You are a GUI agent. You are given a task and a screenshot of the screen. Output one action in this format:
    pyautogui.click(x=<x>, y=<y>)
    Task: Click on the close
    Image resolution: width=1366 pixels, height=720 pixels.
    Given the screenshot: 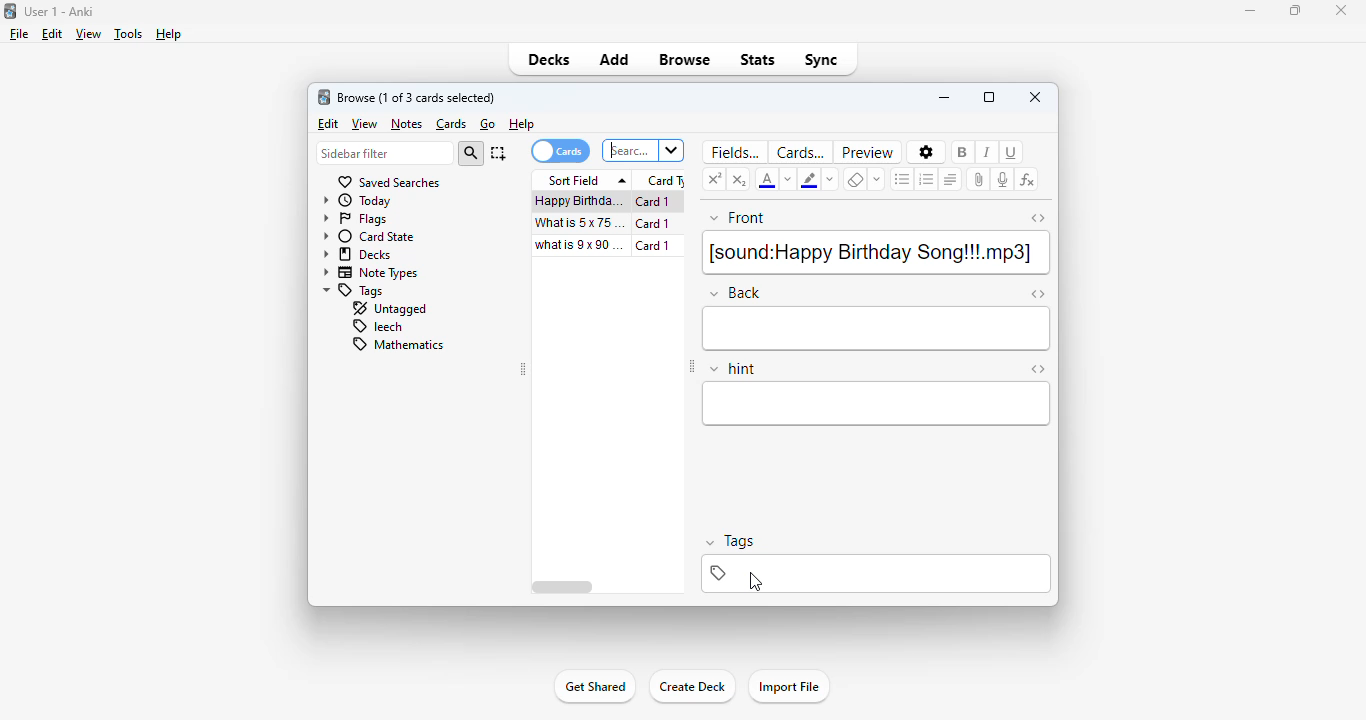 What is the action you would take?
    pyautogui.click(x=1344, y=10)
    